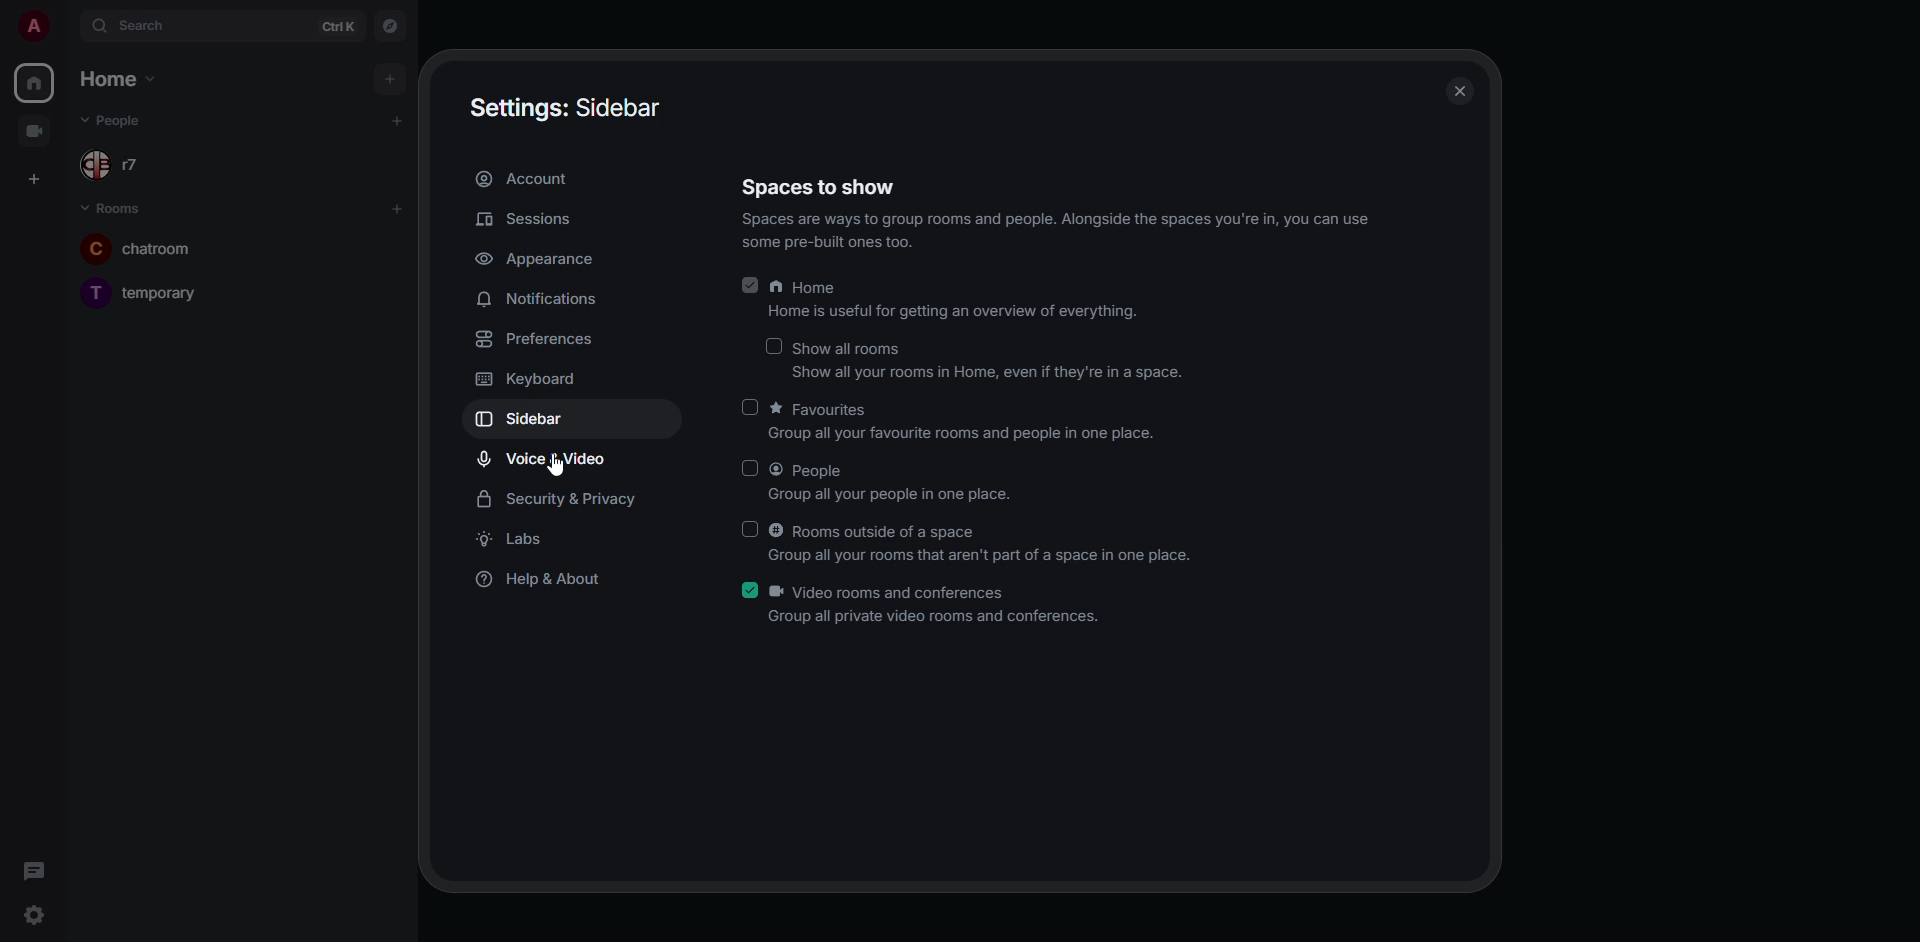 This screenshot has height=942, width=1920. Describe the element at coordinates (520, 542) in the screenshot. I see `labs` at that location.